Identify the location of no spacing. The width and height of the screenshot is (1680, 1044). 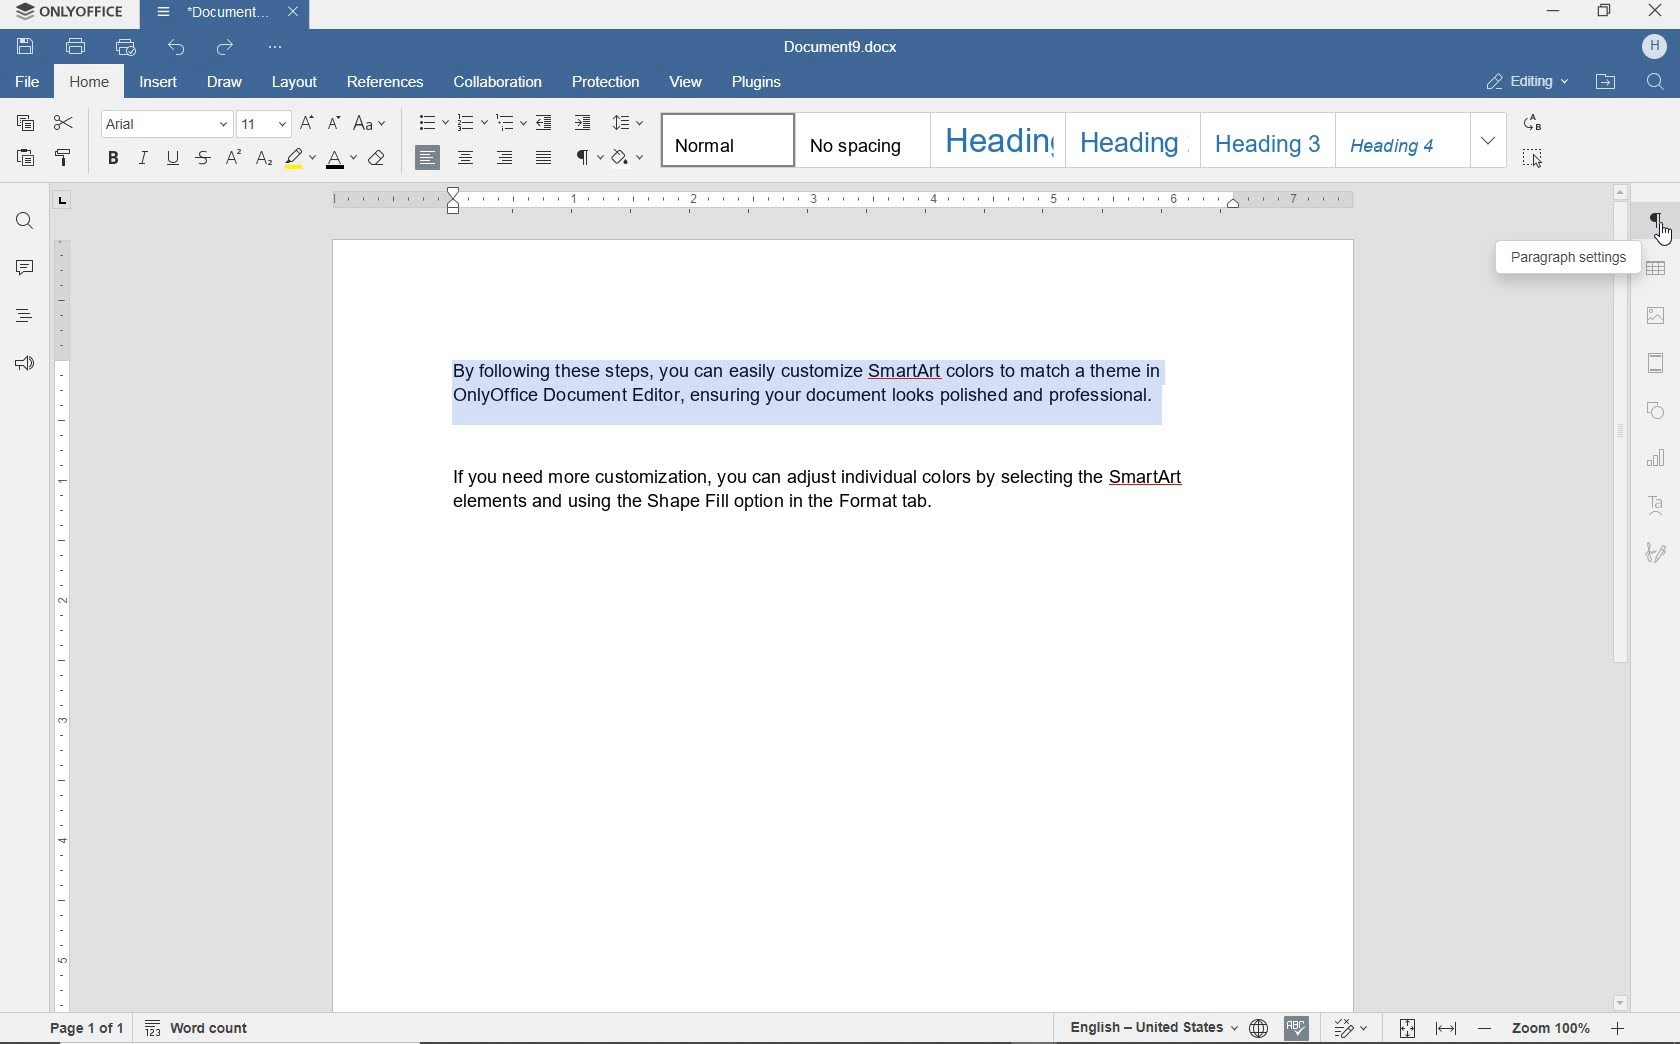
(858, 142).